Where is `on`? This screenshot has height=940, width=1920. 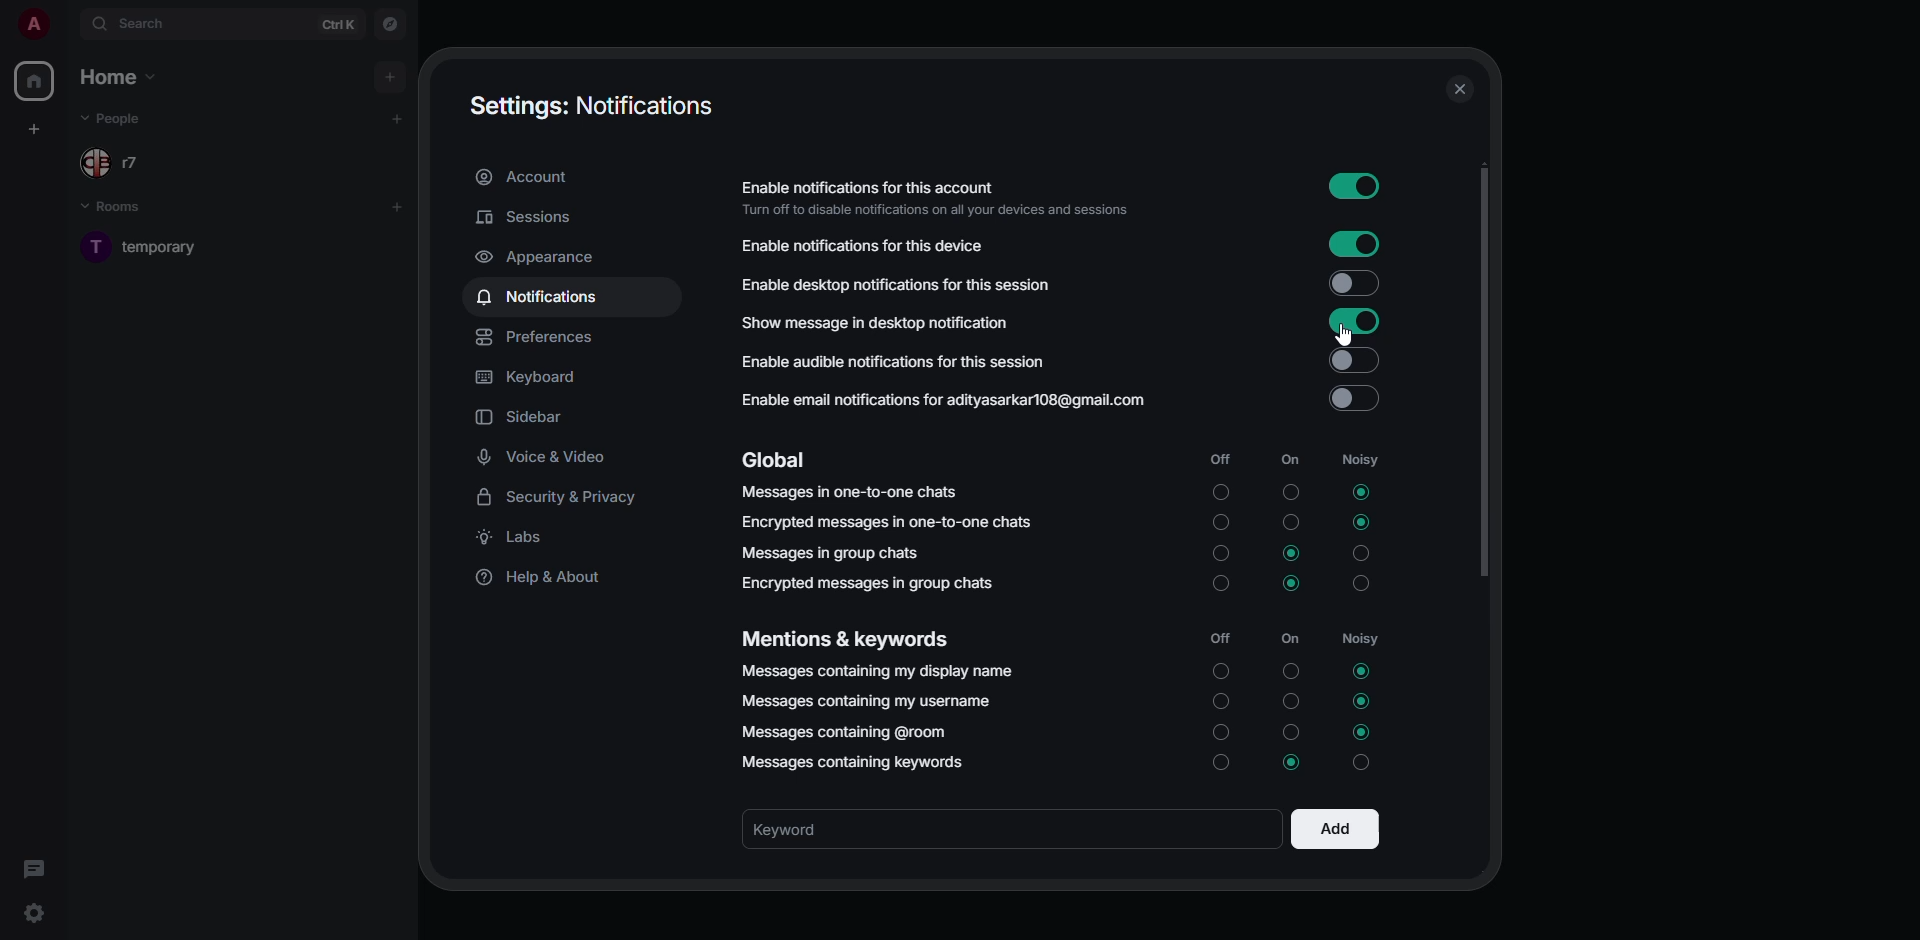
on is located at coordinates (1293, 639).